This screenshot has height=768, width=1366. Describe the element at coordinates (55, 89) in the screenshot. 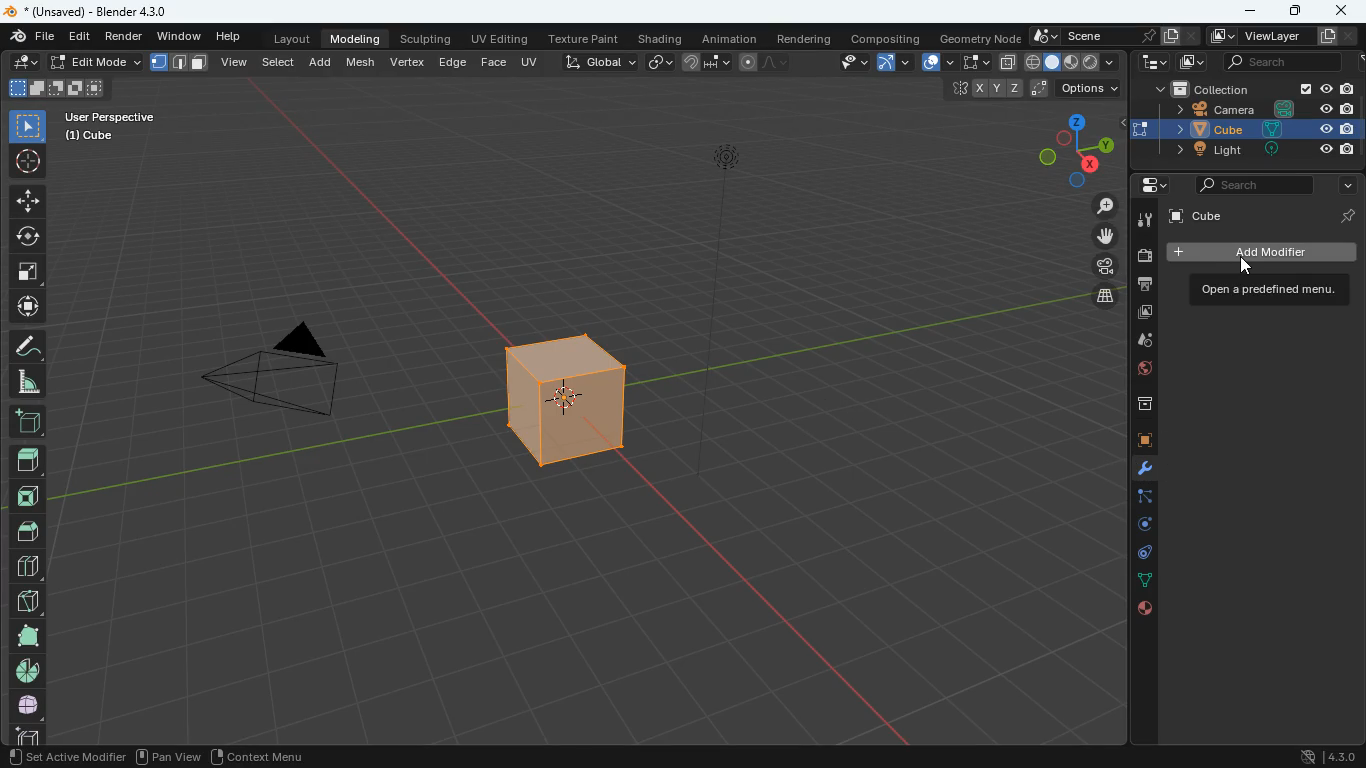

I see `size` at that location.